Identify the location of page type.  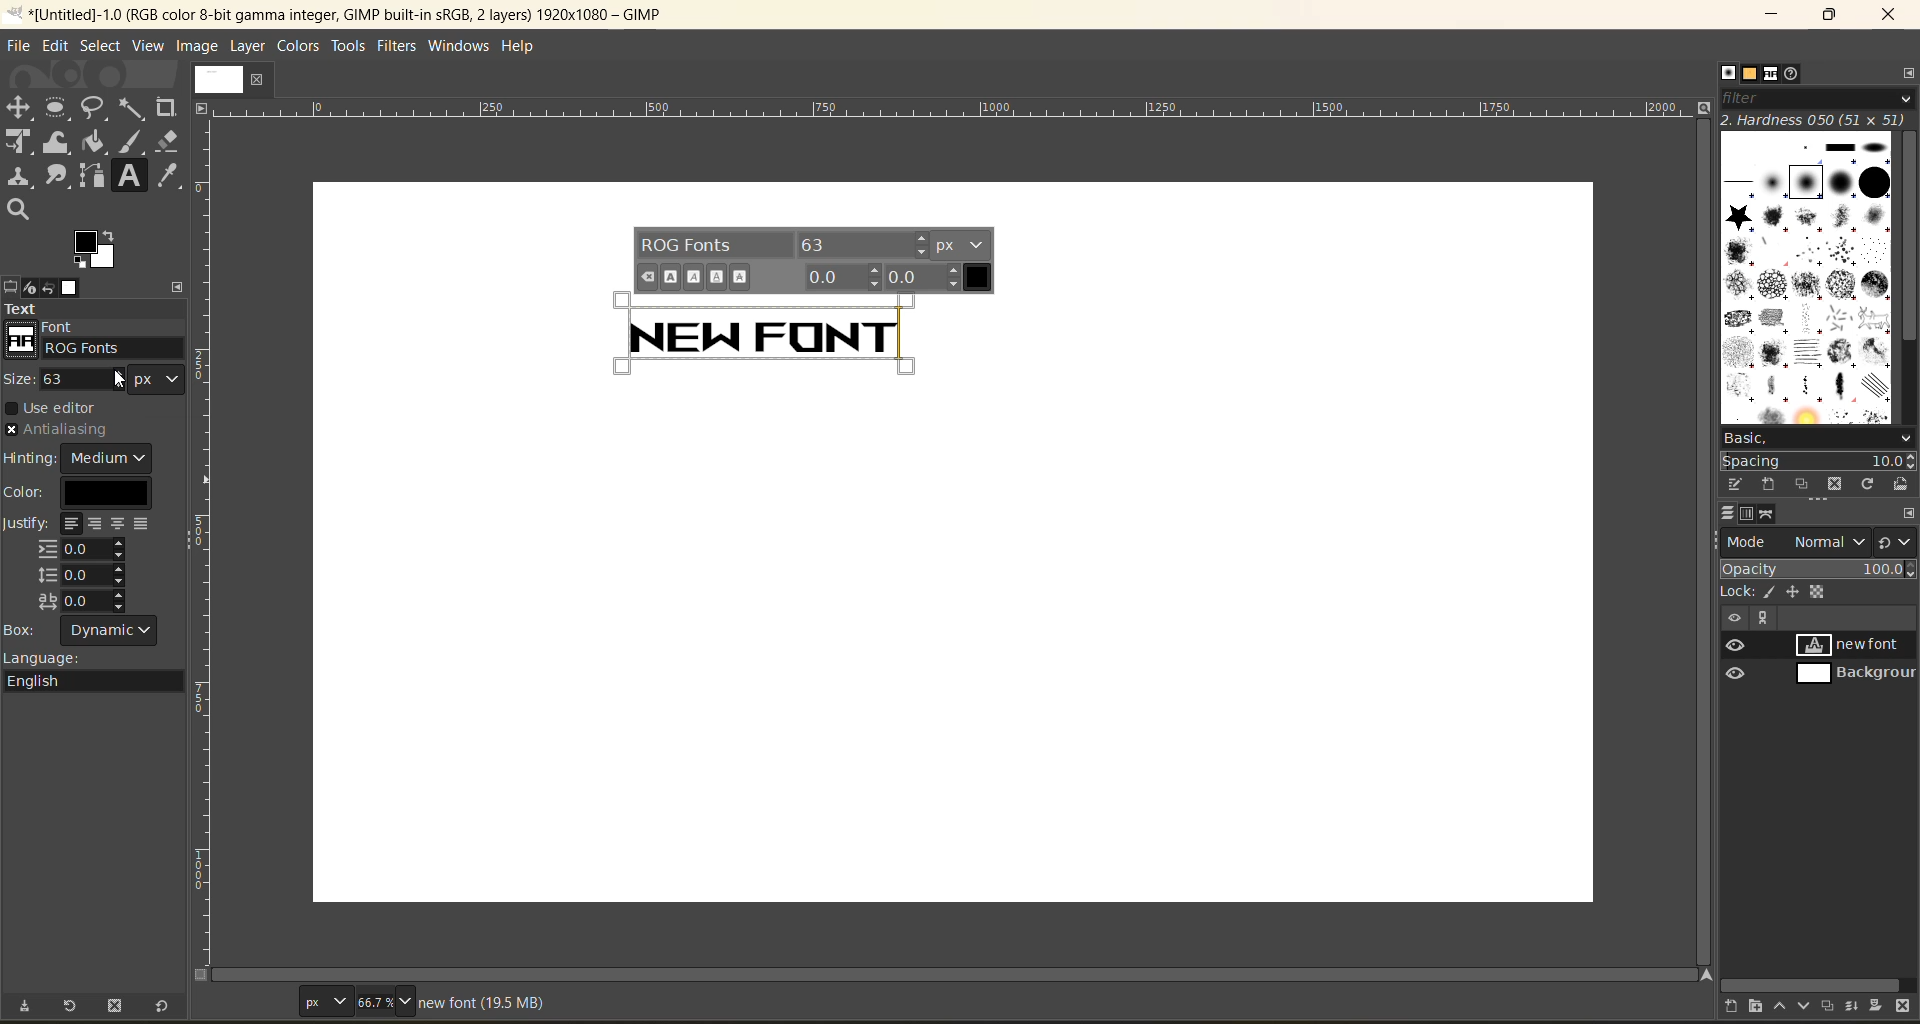
(323, 998).